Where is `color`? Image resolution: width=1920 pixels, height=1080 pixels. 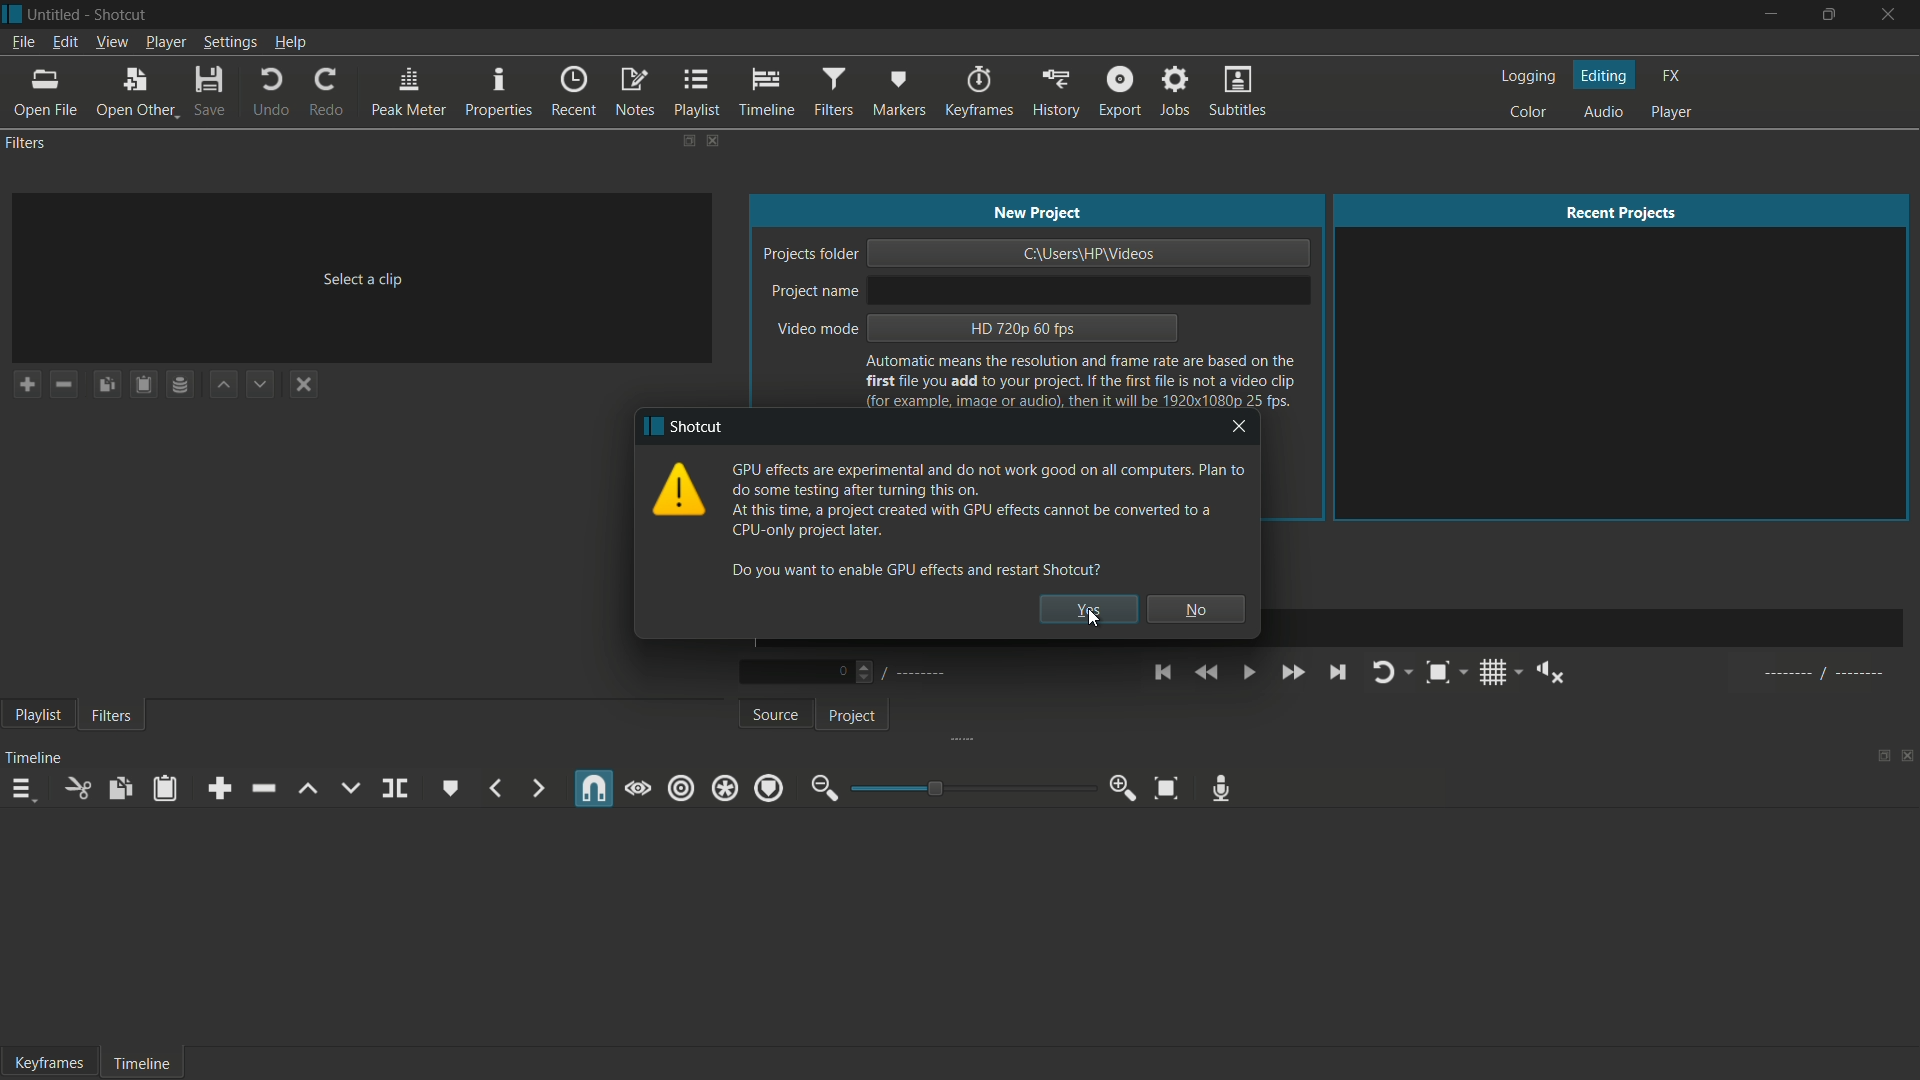 color is located at coordinates (1528, 113).